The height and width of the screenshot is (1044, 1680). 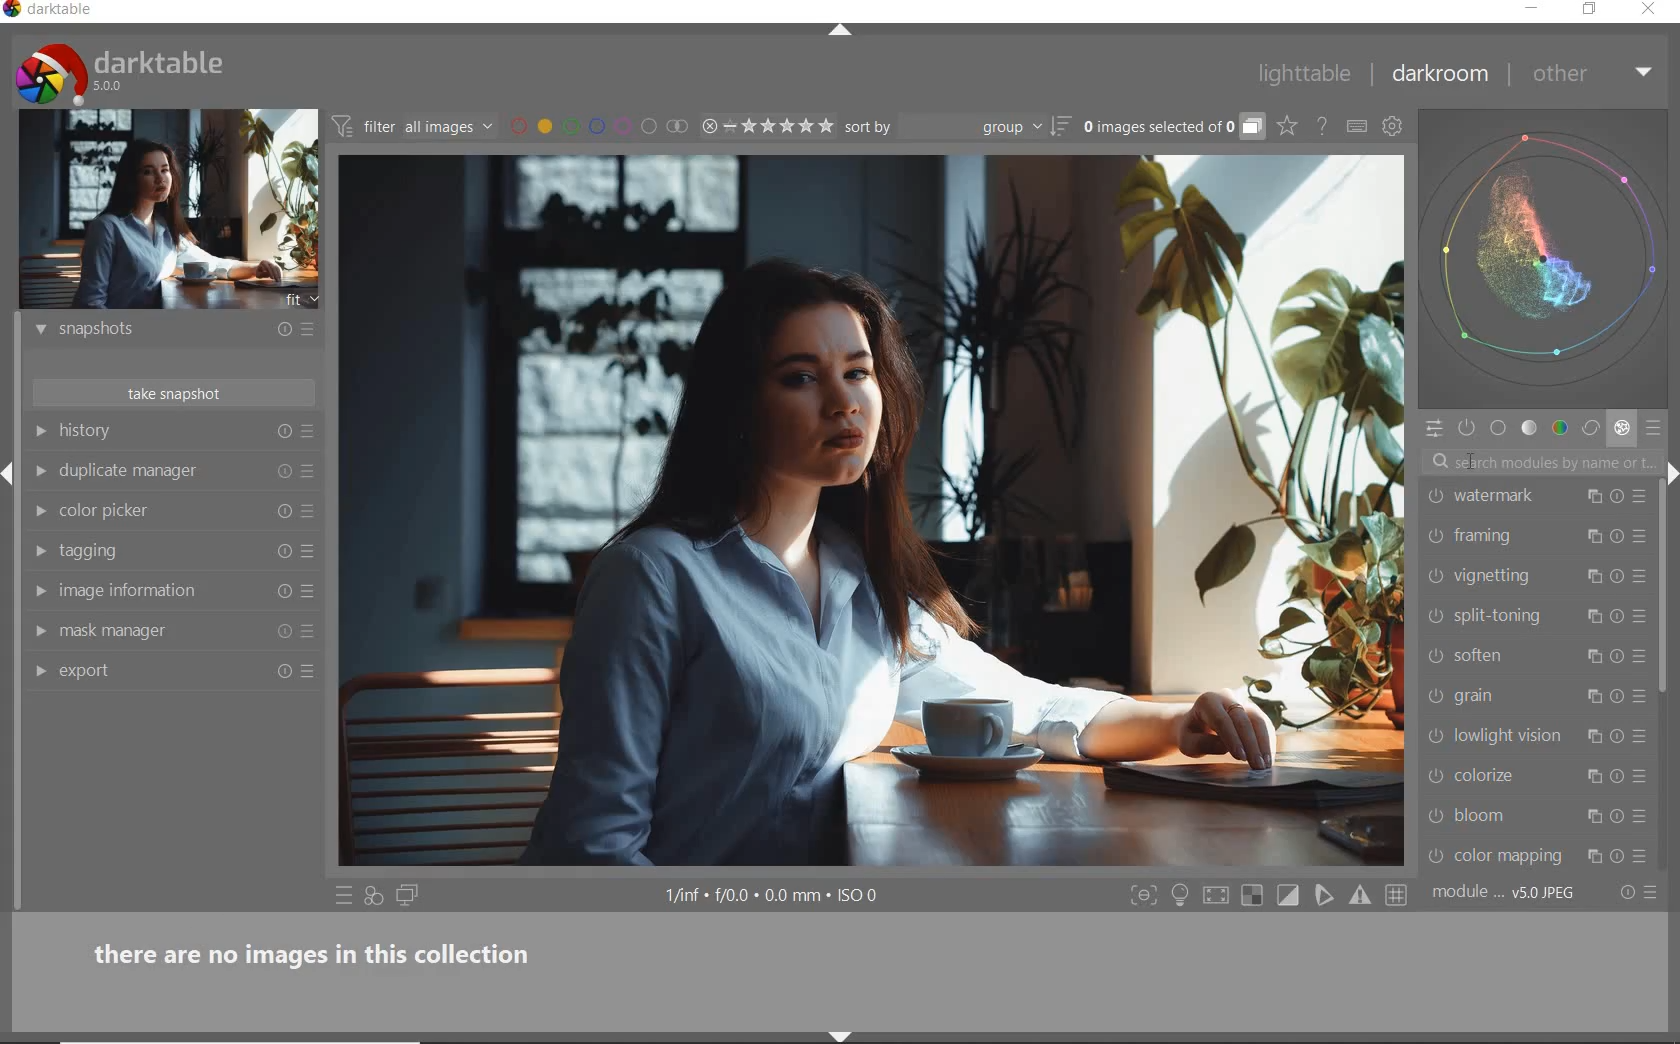 What do you see at coordinates (1288, 127) in the screenshot?
I see `click to change the type of overlay shown on thumbnails` at bounding box center [1288, 127].